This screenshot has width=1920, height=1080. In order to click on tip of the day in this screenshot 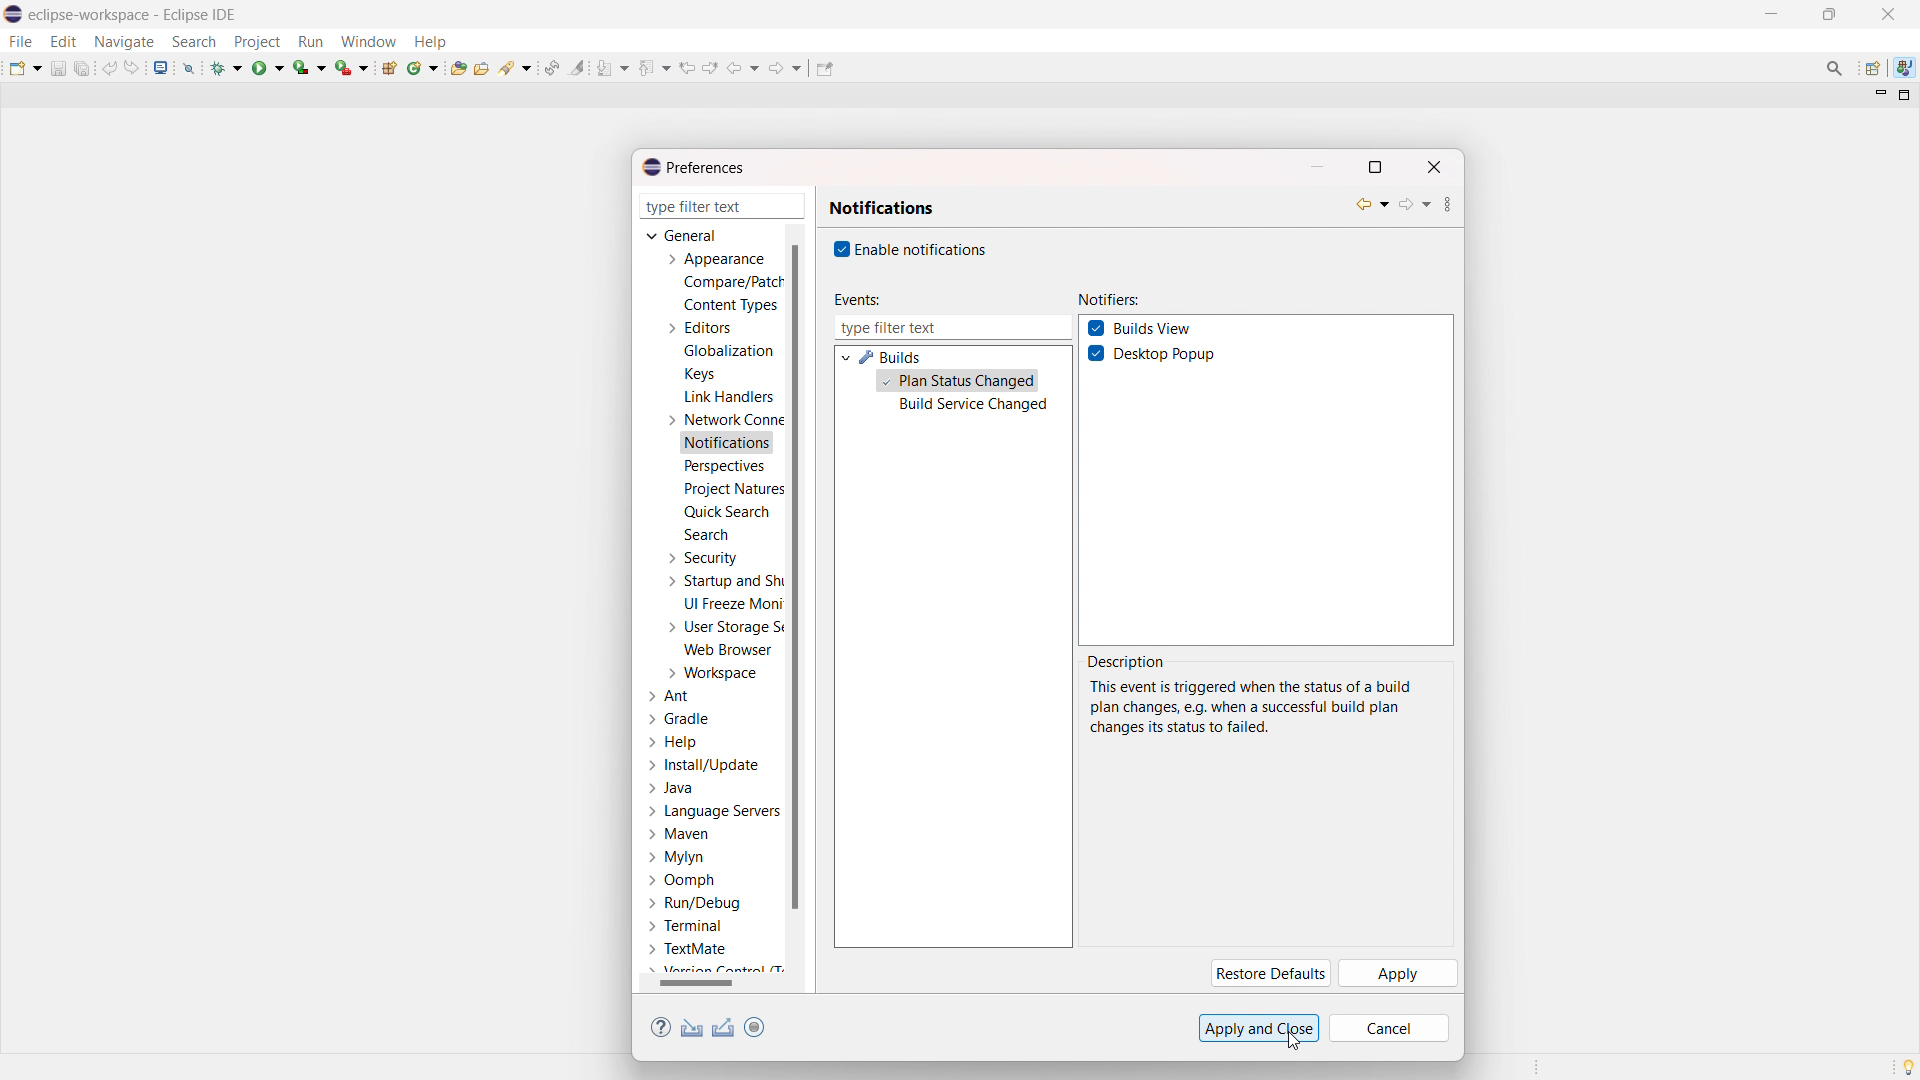, I will do `click(1908, 1066)`.